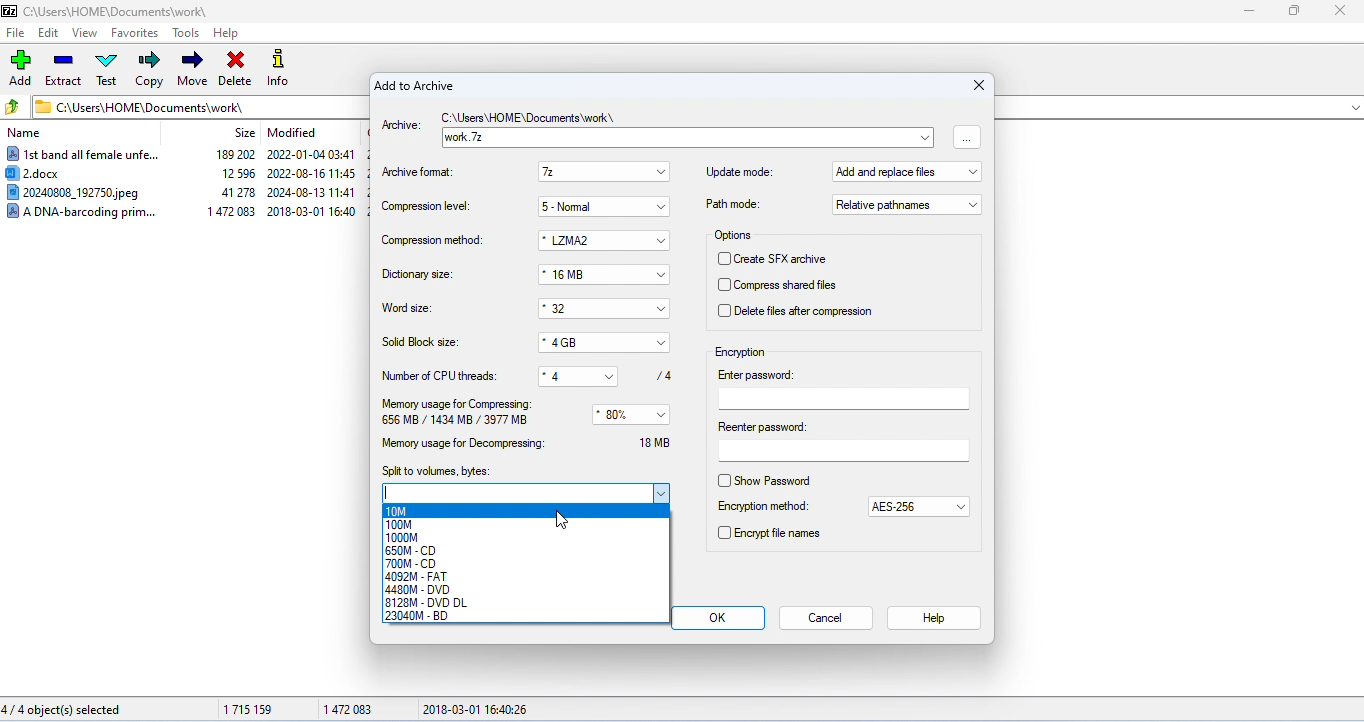  Describe the element at coordinates (620, 415) in the screenshot. I see `80%` at that location.